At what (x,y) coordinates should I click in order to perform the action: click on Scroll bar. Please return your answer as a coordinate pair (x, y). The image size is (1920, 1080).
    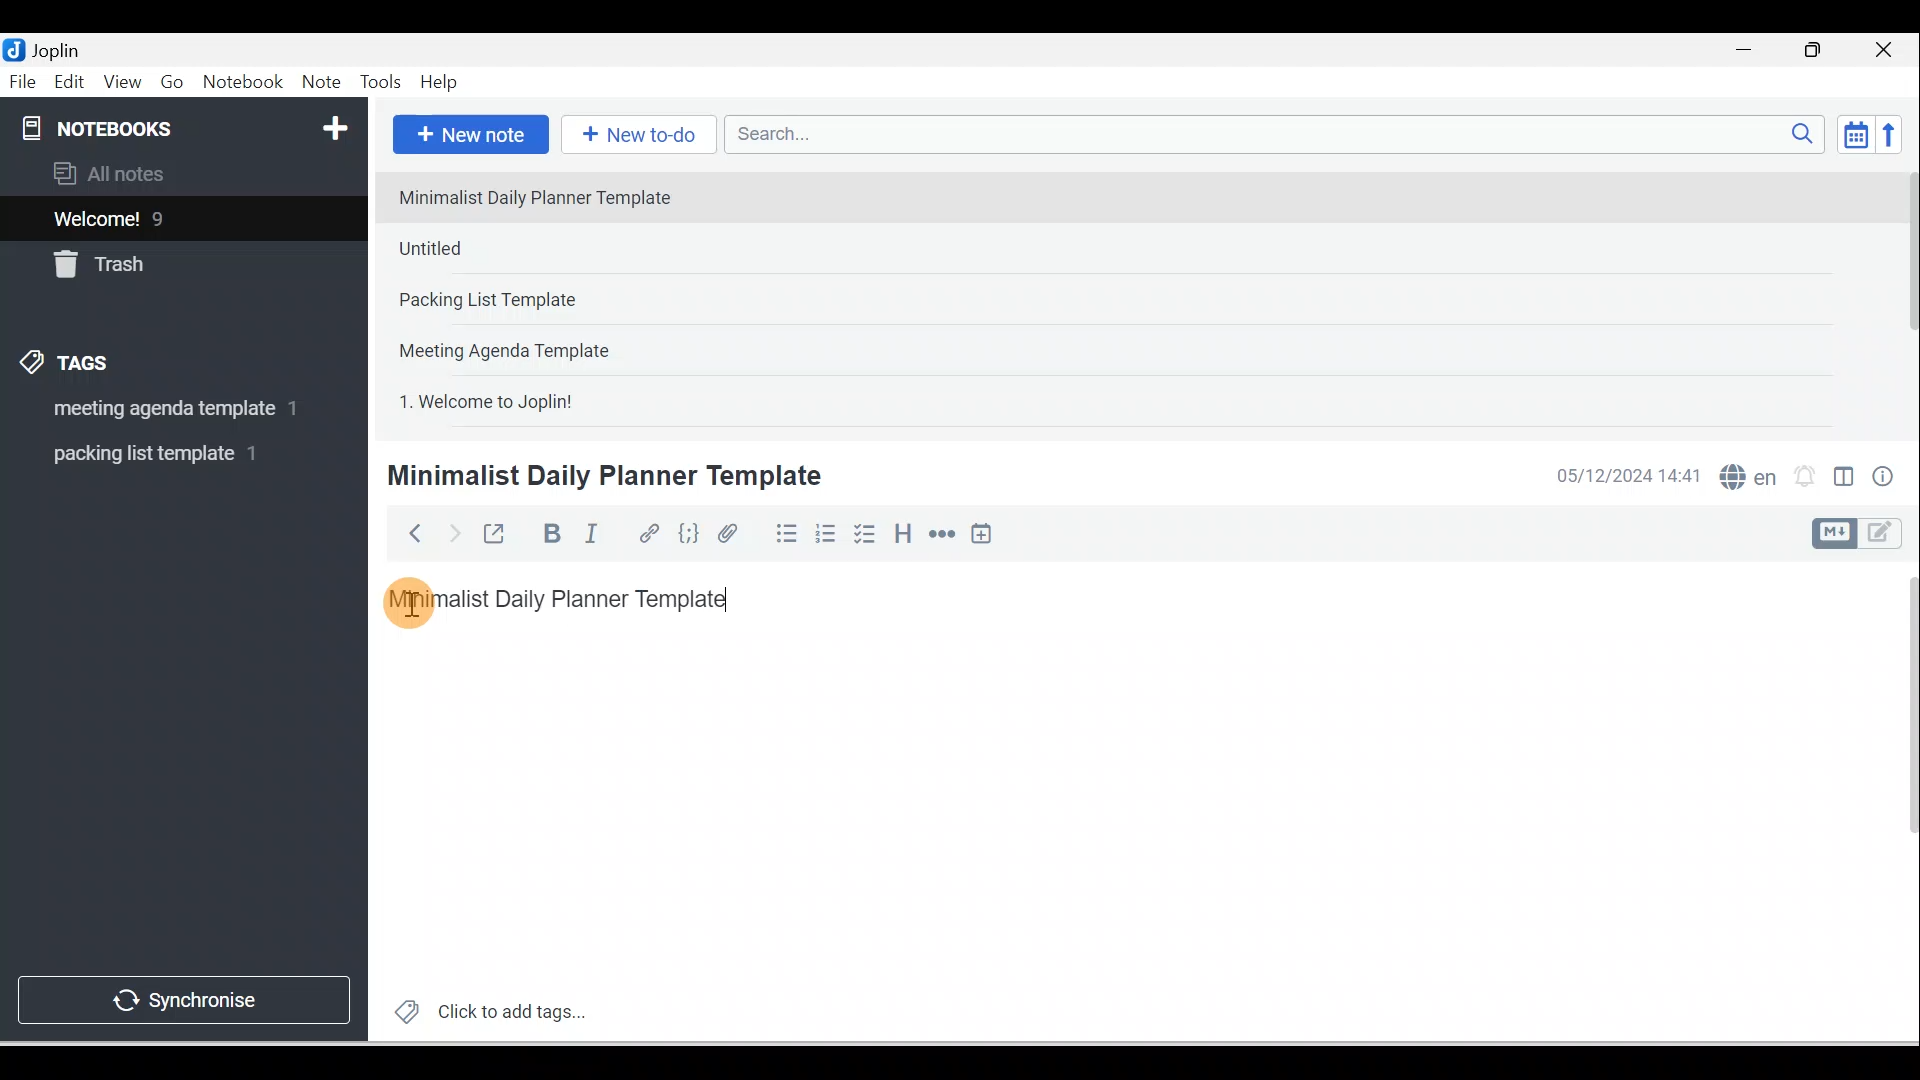
    Looking at the image, I should click on (1898, 802).